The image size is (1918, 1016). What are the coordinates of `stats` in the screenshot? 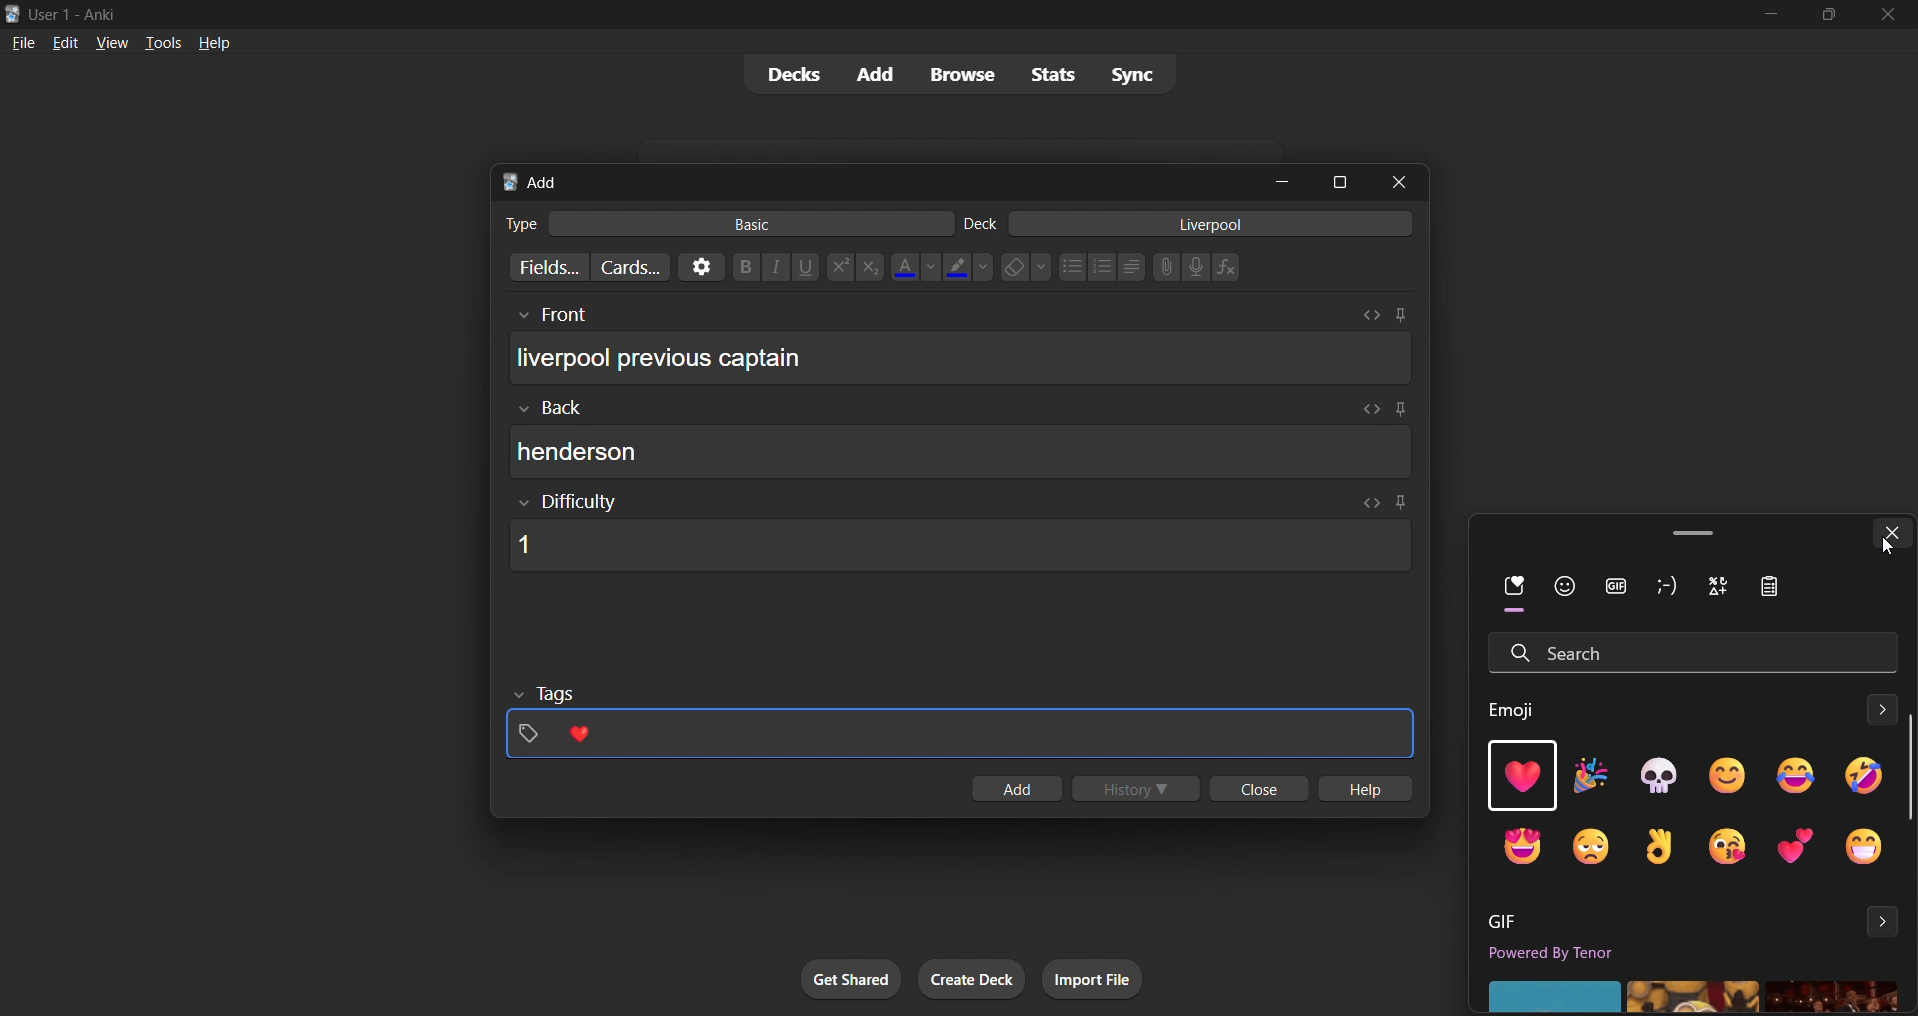 It's located at (1055, 75).